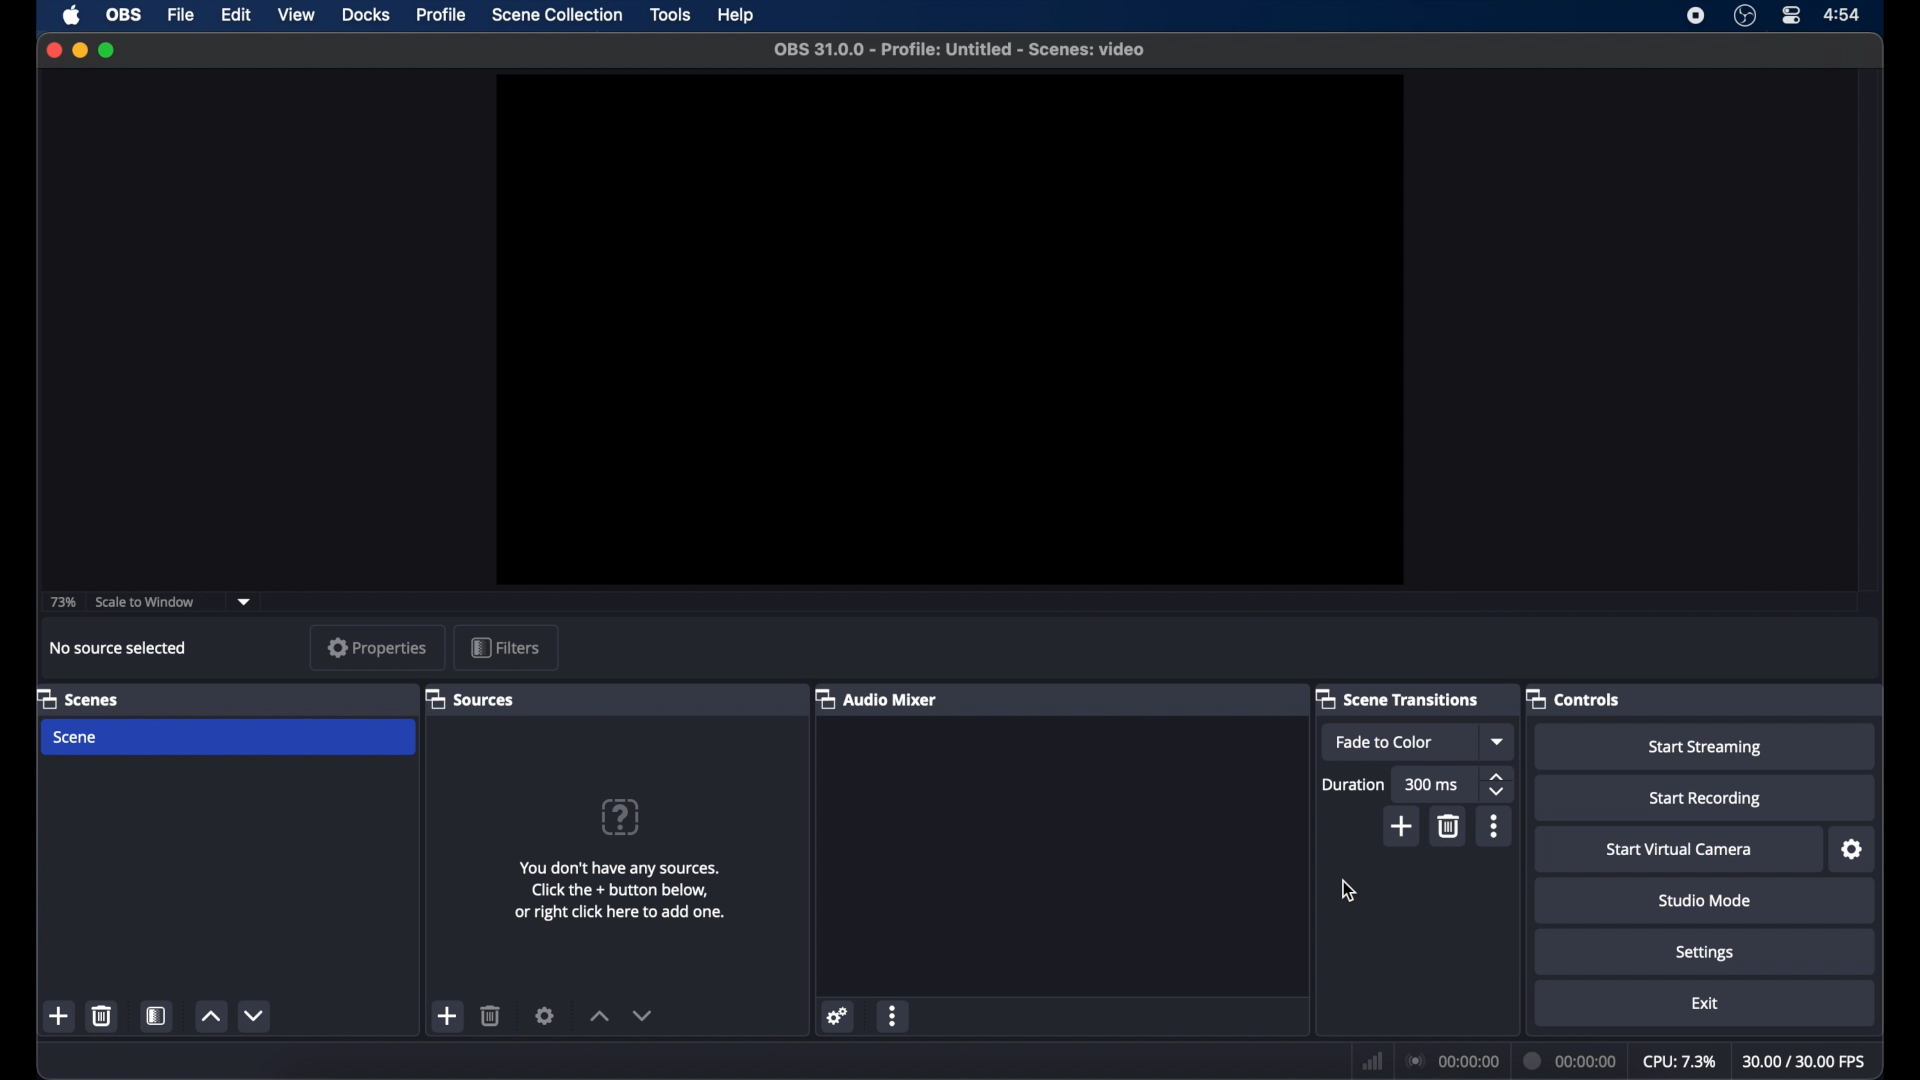 Image resolution: width=1920 pixels, height=1080 pixels. What do you see at coordinates (76, 739) in the screenshot?
I see `scene` at bounding box center [76, 739].